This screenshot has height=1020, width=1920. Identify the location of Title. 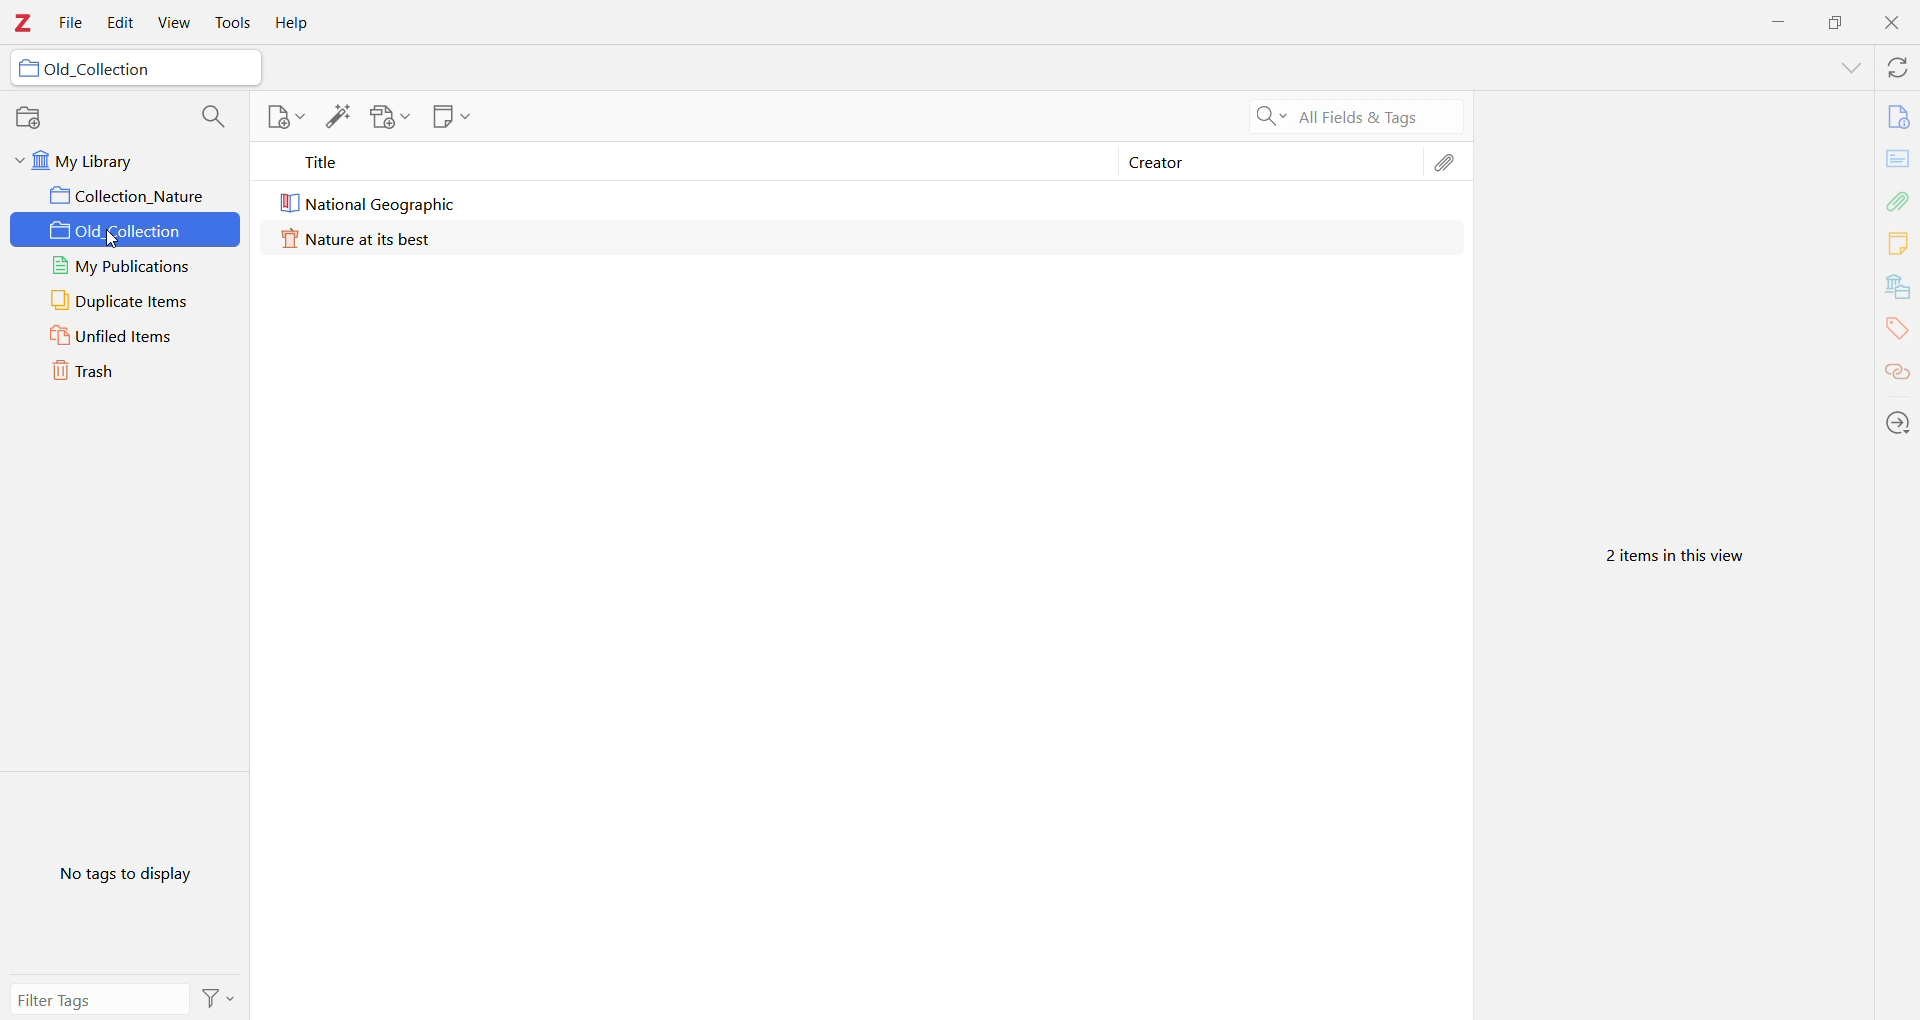
(684, 162).